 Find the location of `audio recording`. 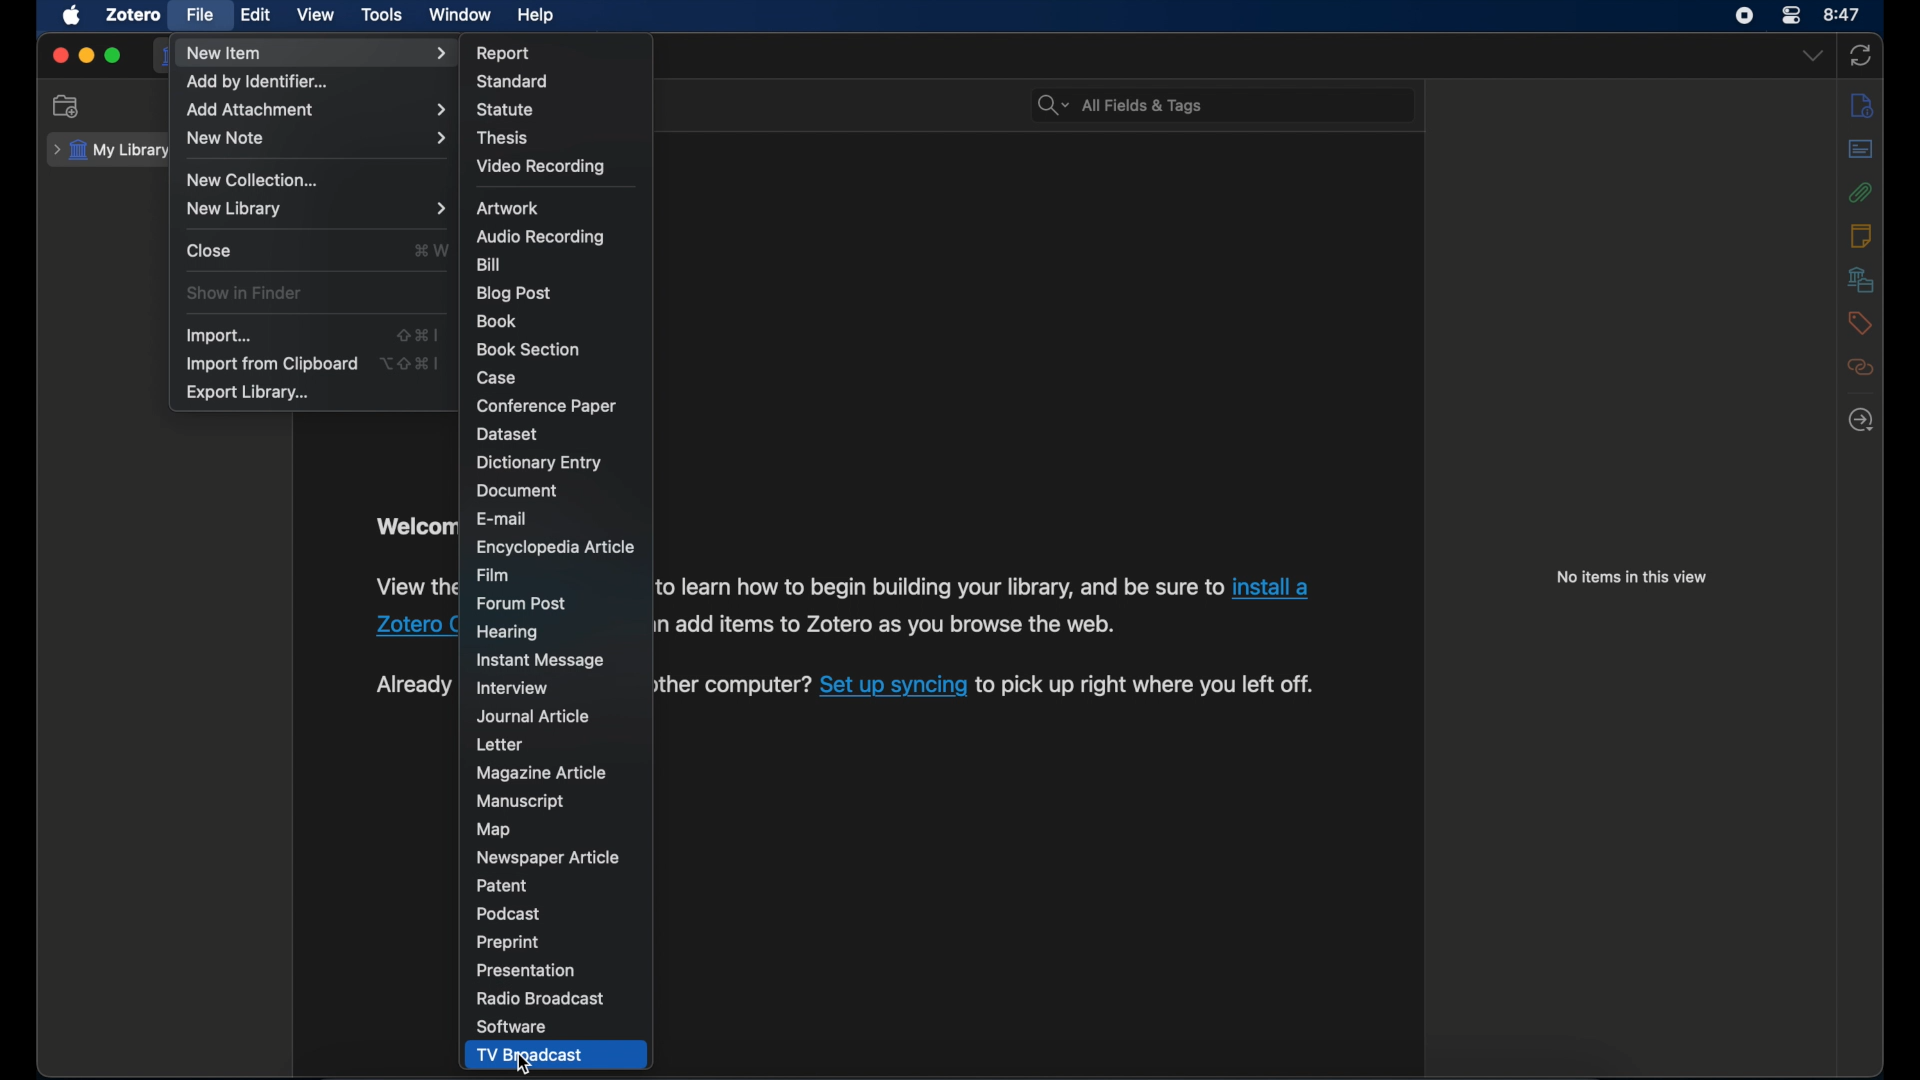

audio recording is located at coordinates (540, 237).